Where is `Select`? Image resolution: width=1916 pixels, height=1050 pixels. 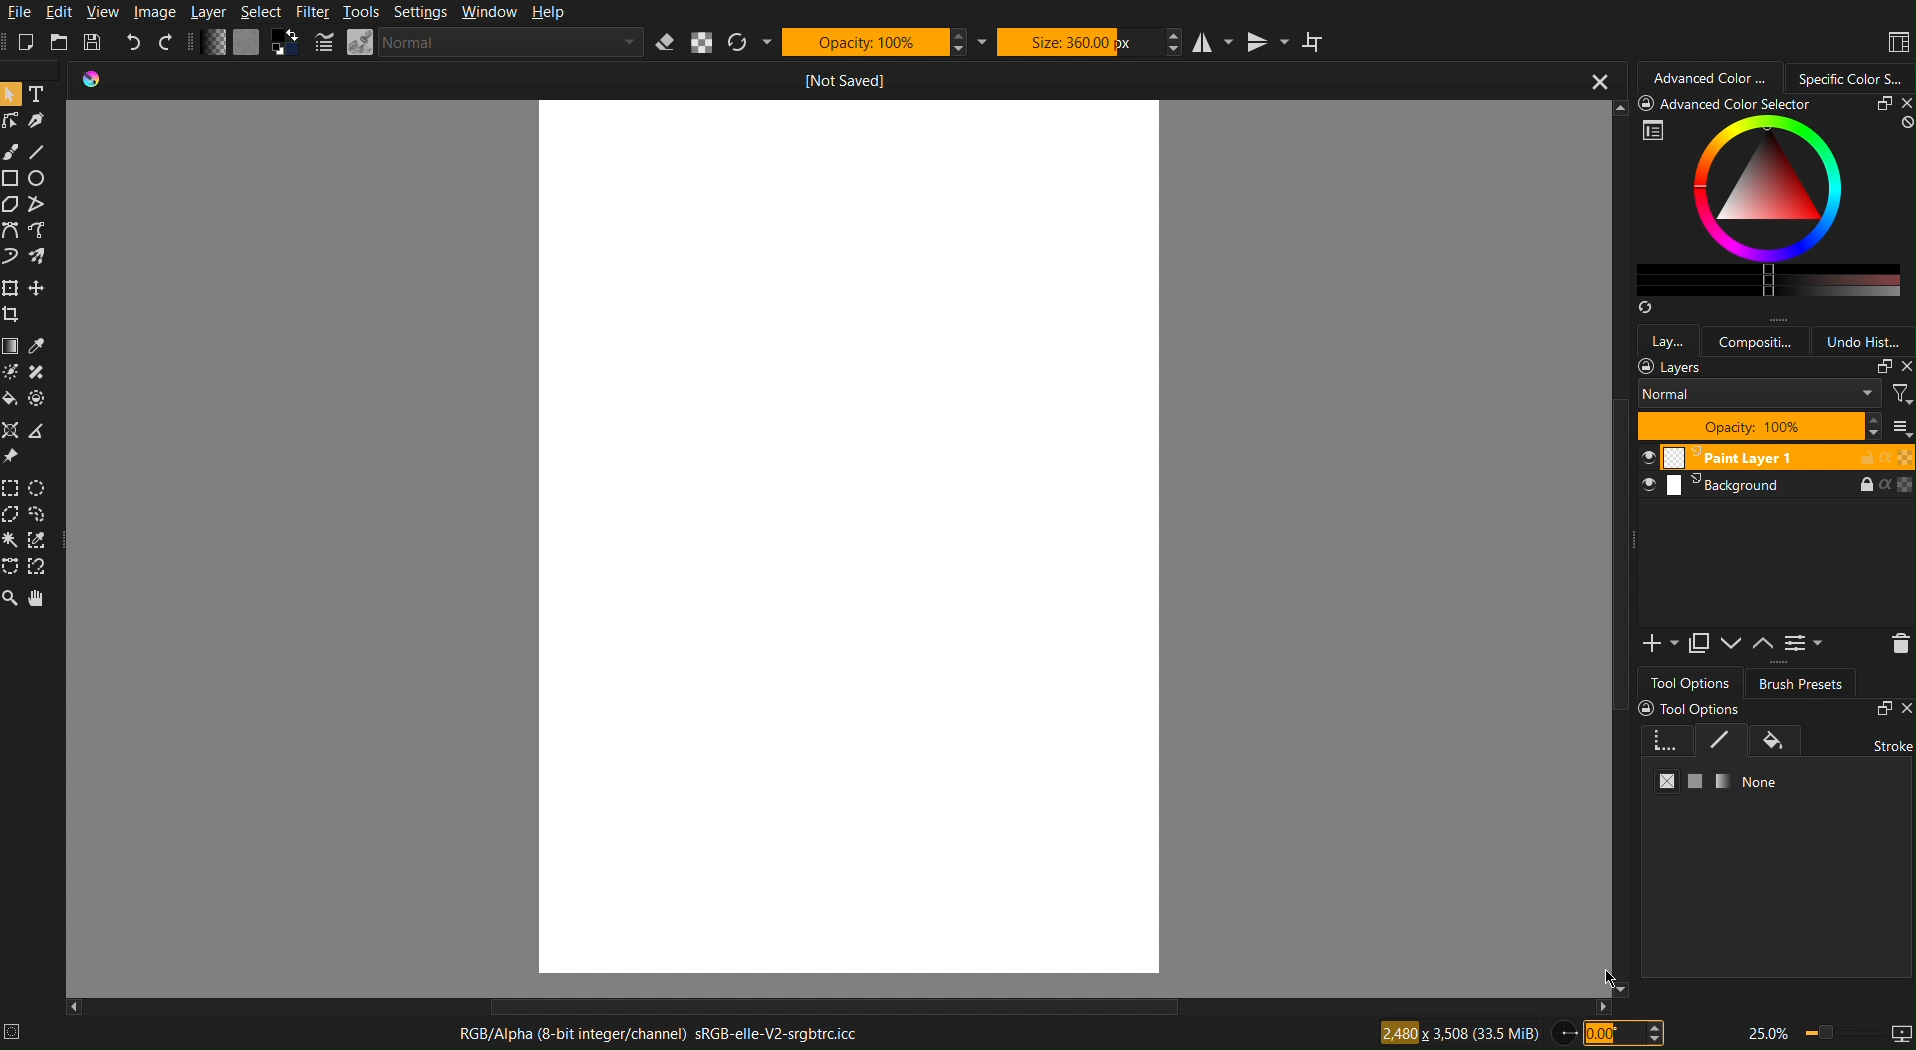 Select is located at coordinates (261, 12).